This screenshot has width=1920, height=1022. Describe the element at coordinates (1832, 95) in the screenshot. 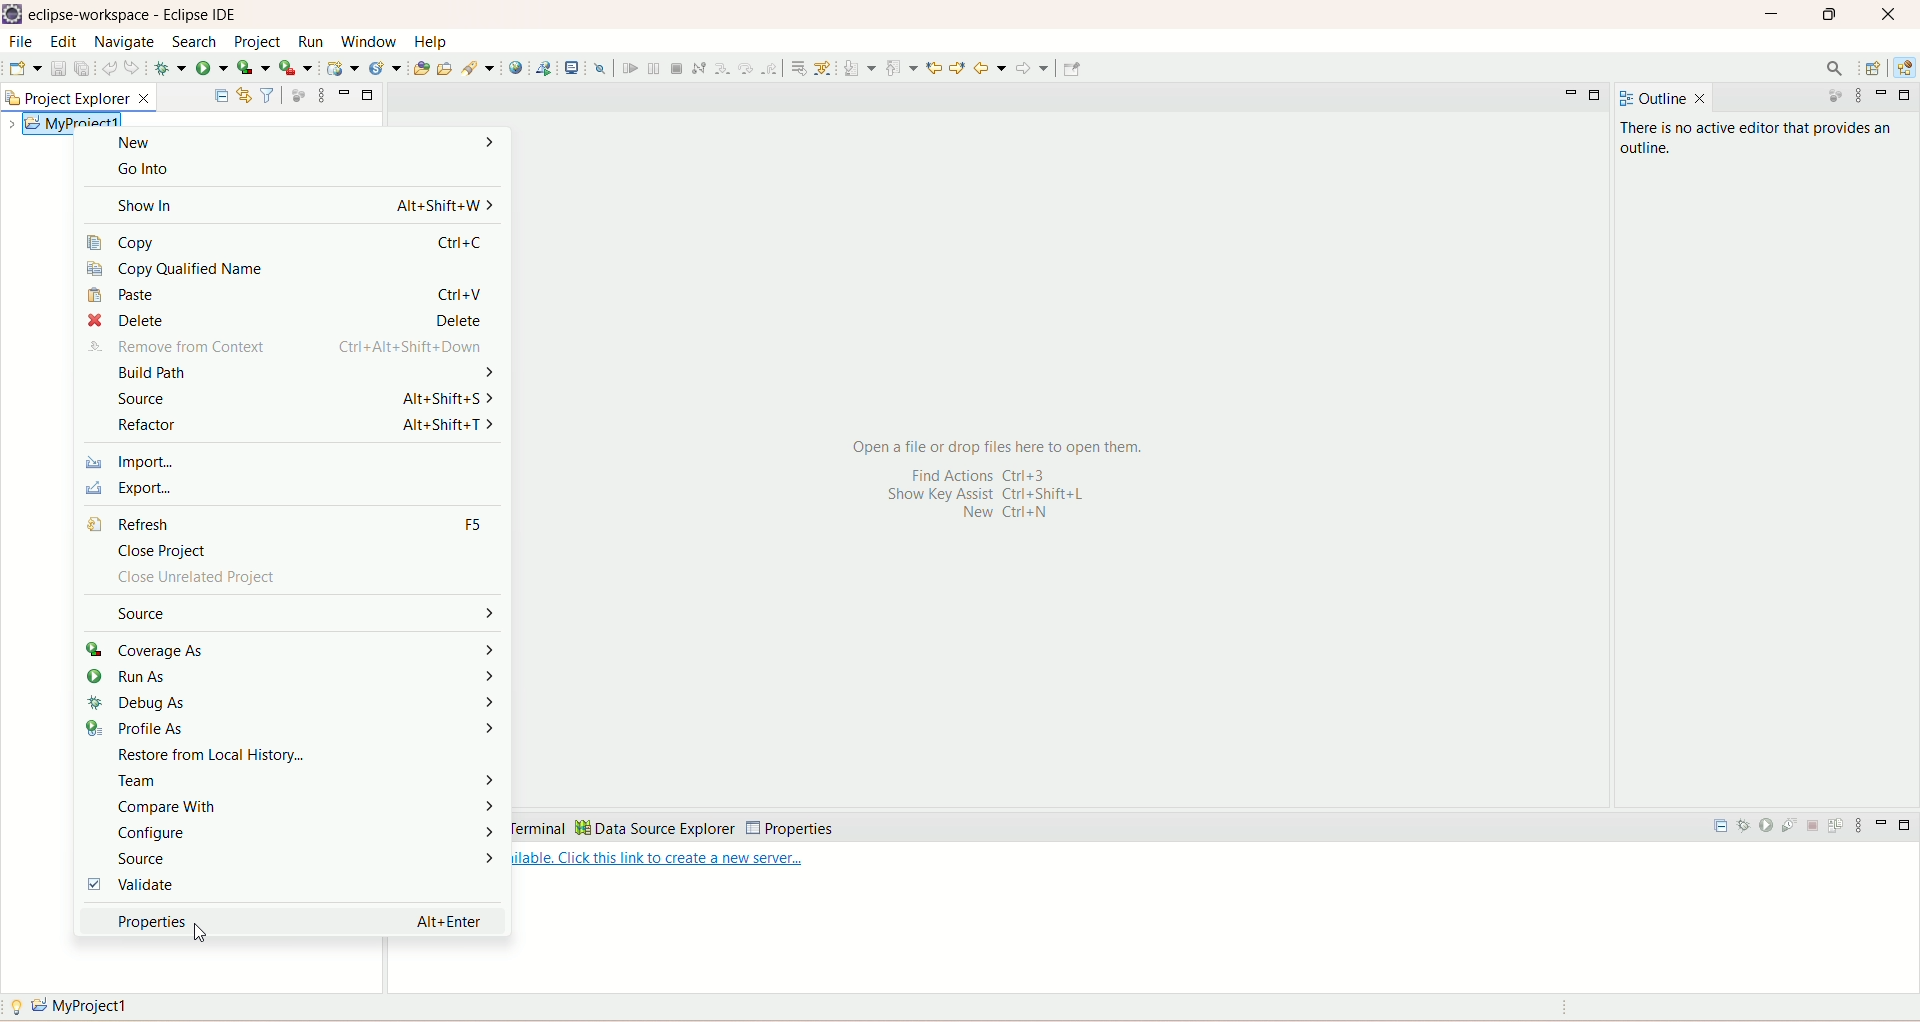

I see `focus on active task` at that location.